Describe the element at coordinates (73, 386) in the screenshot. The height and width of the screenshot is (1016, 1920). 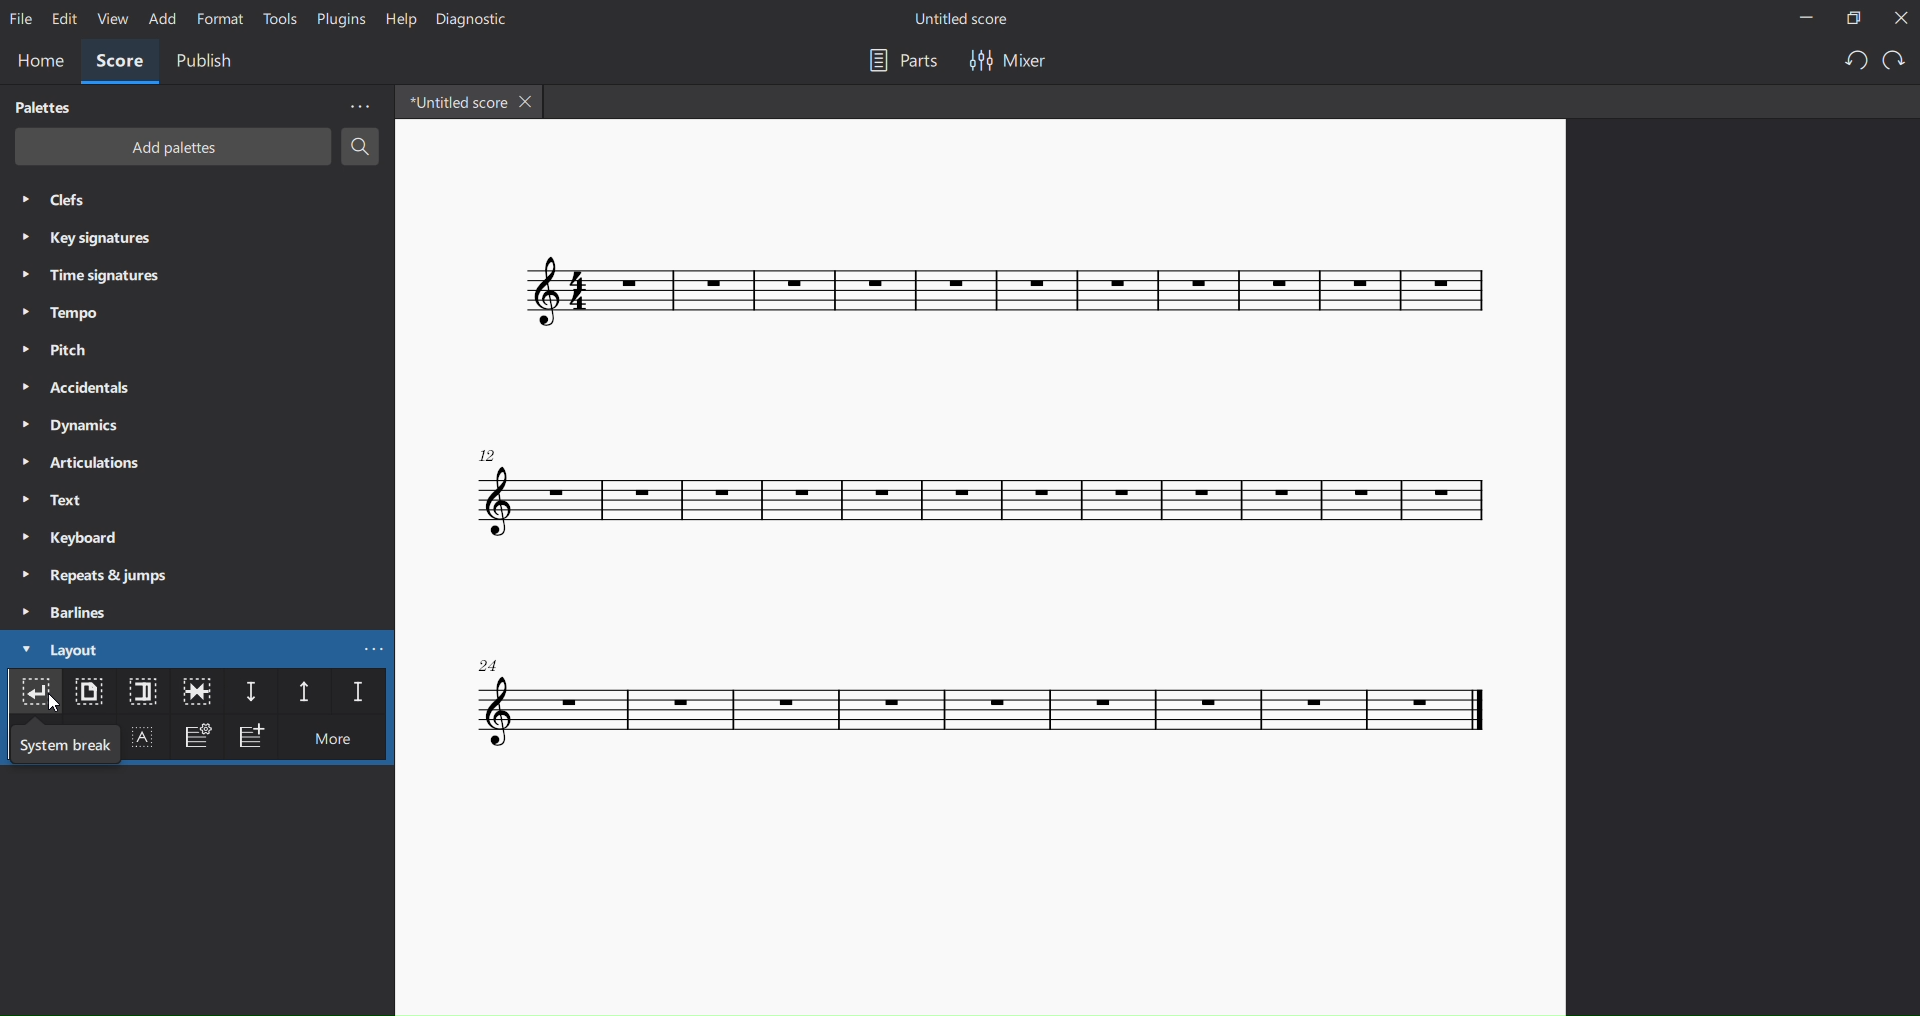
I see `accidentals` at that location.